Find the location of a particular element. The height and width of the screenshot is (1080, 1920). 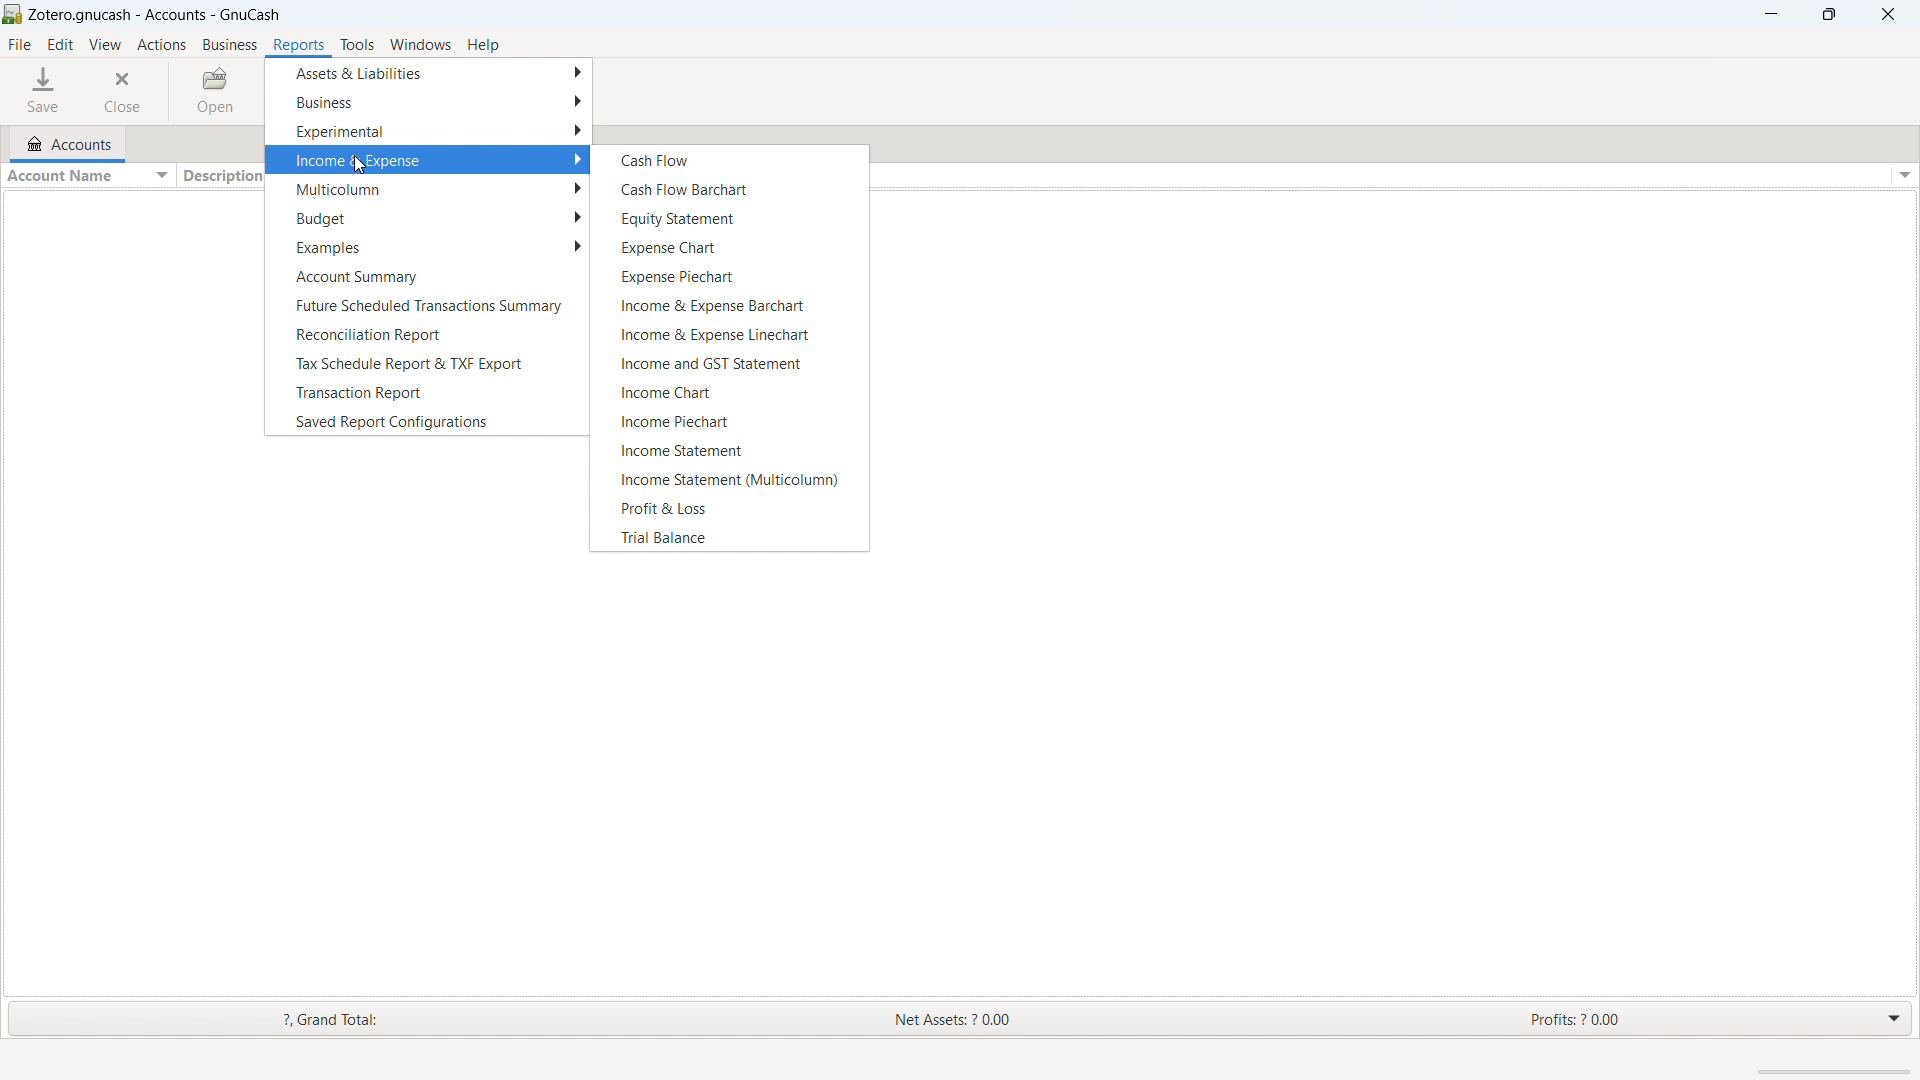

budget is located at coordinates (425, 217).